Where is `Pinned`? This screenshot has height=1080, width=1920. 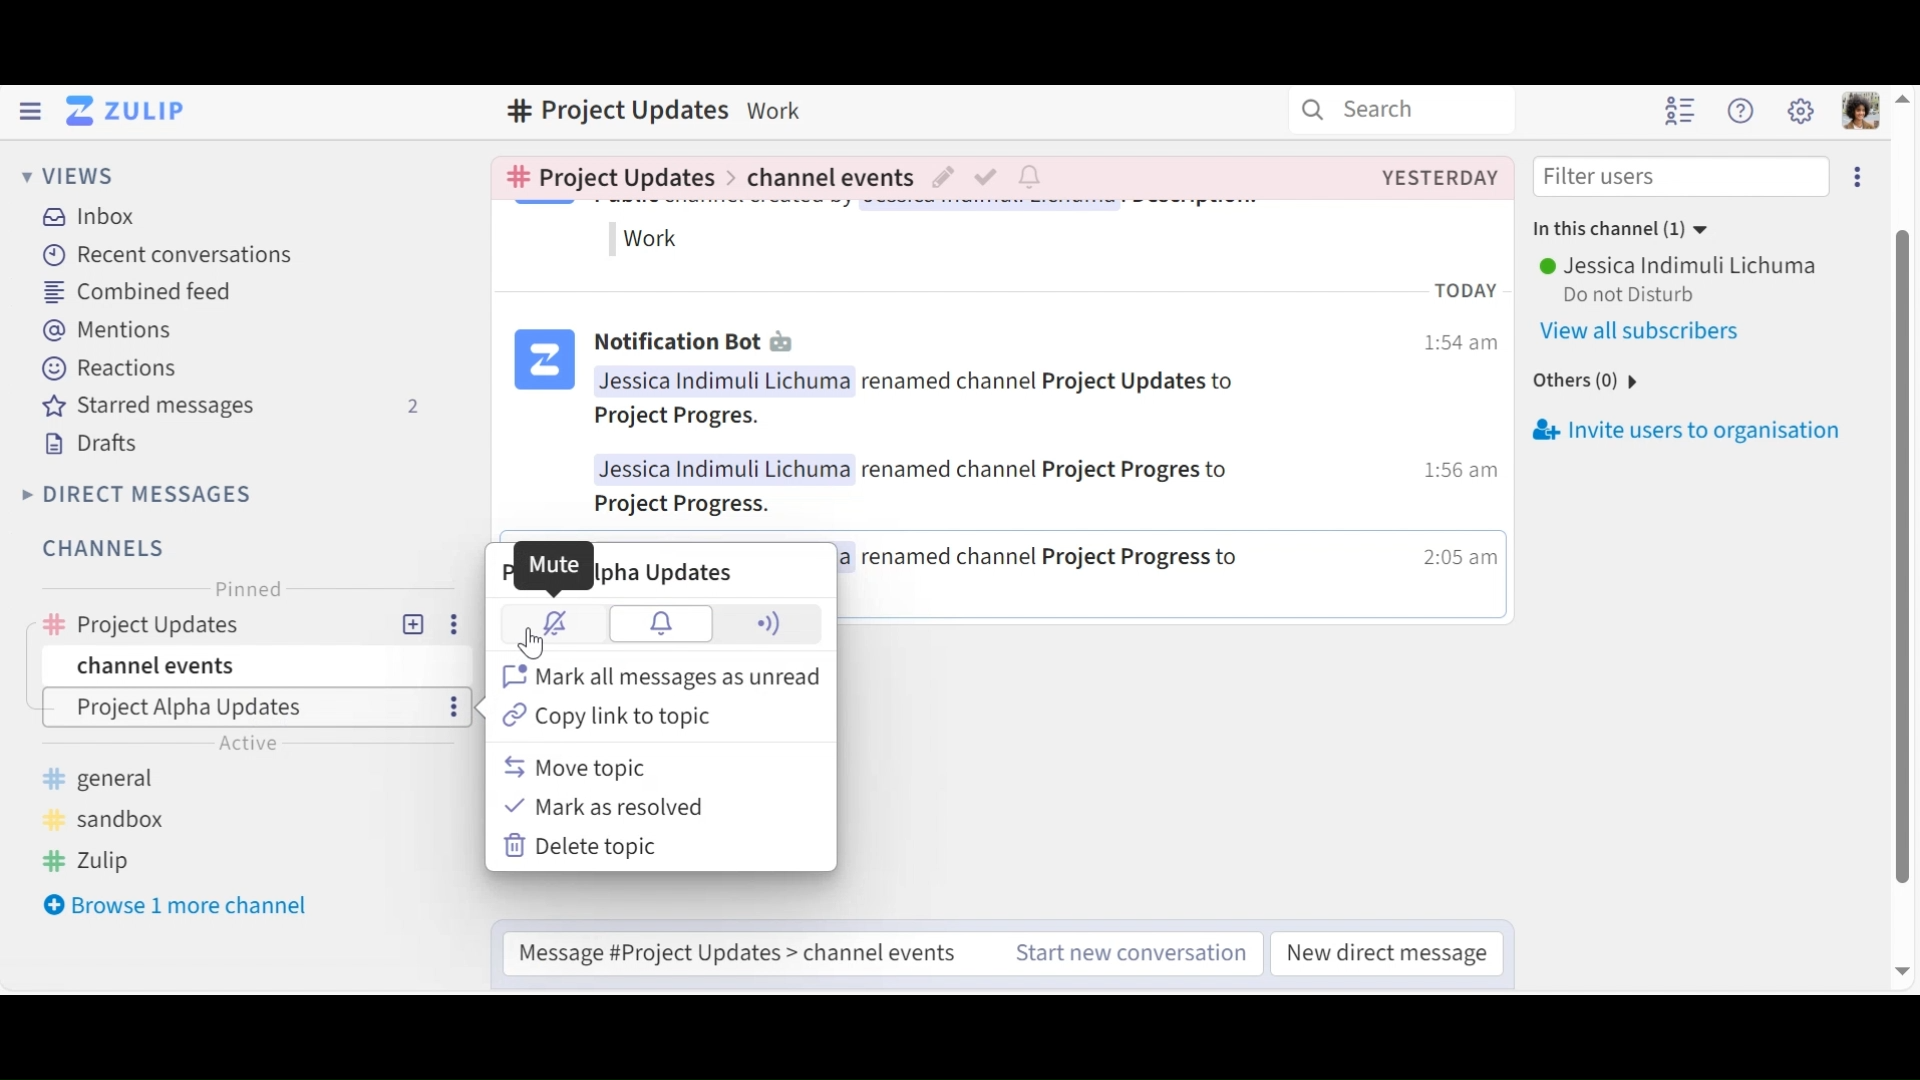 Pinned is located at coordinates (245, 587).